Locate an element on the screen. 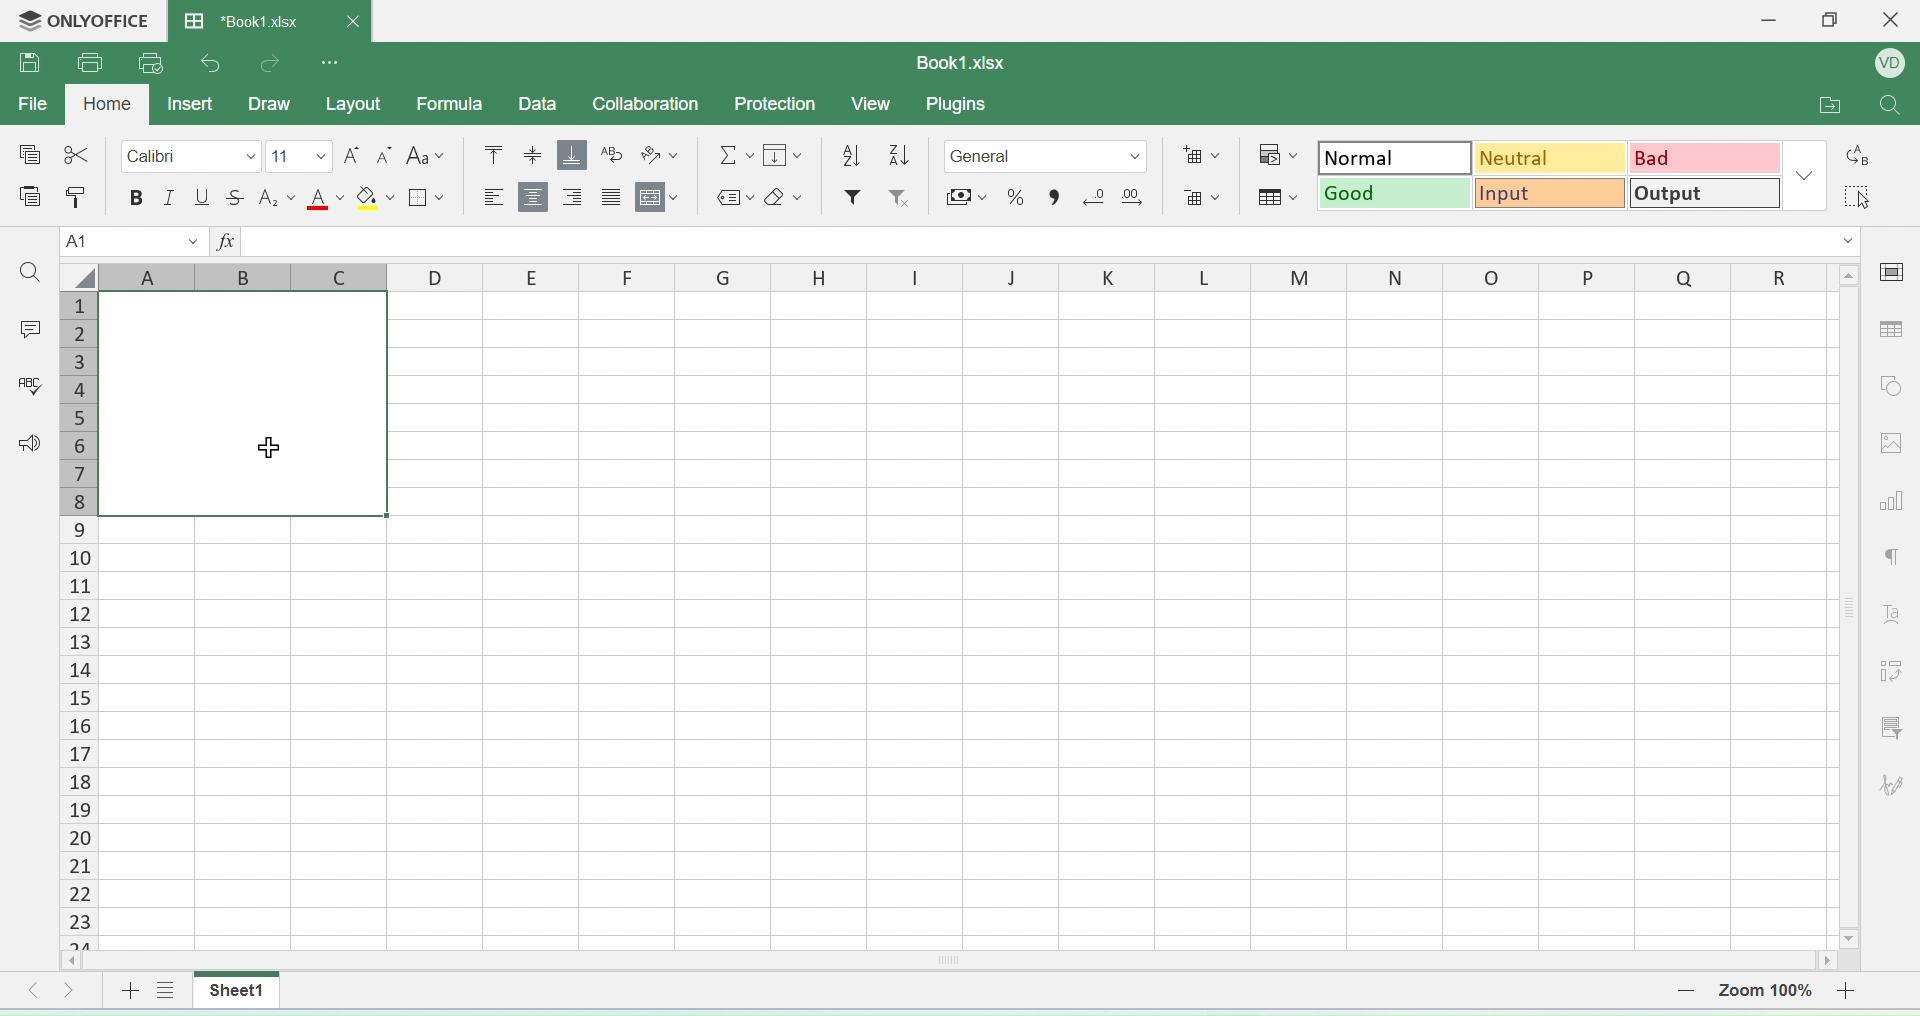 The image size is (1920, 1016). add decimal point is located at coordinates (1129, 196).